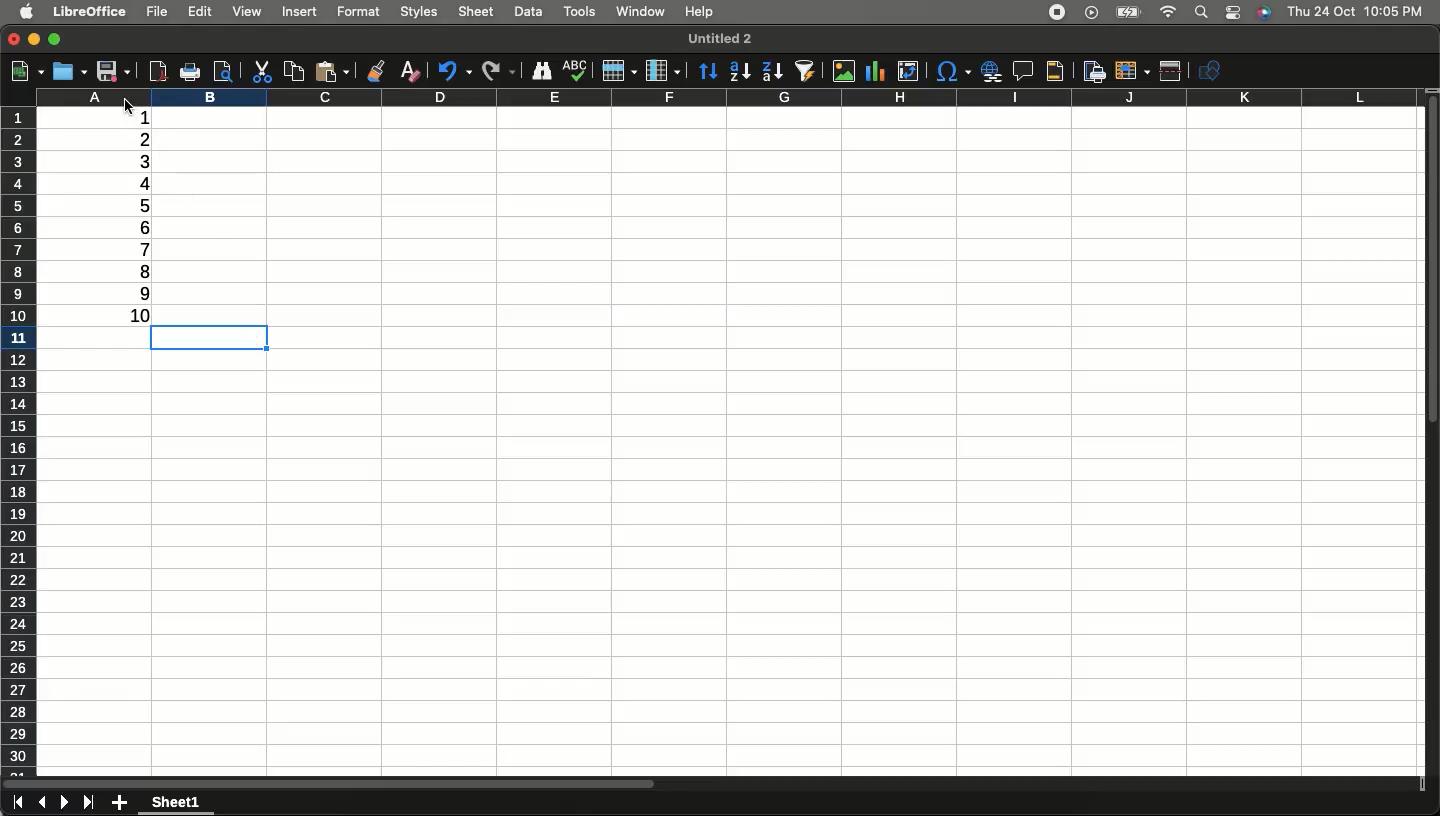 This screenshot has width=1440, height=816. I want to click on Clear direct formatting, so click(414, 71).